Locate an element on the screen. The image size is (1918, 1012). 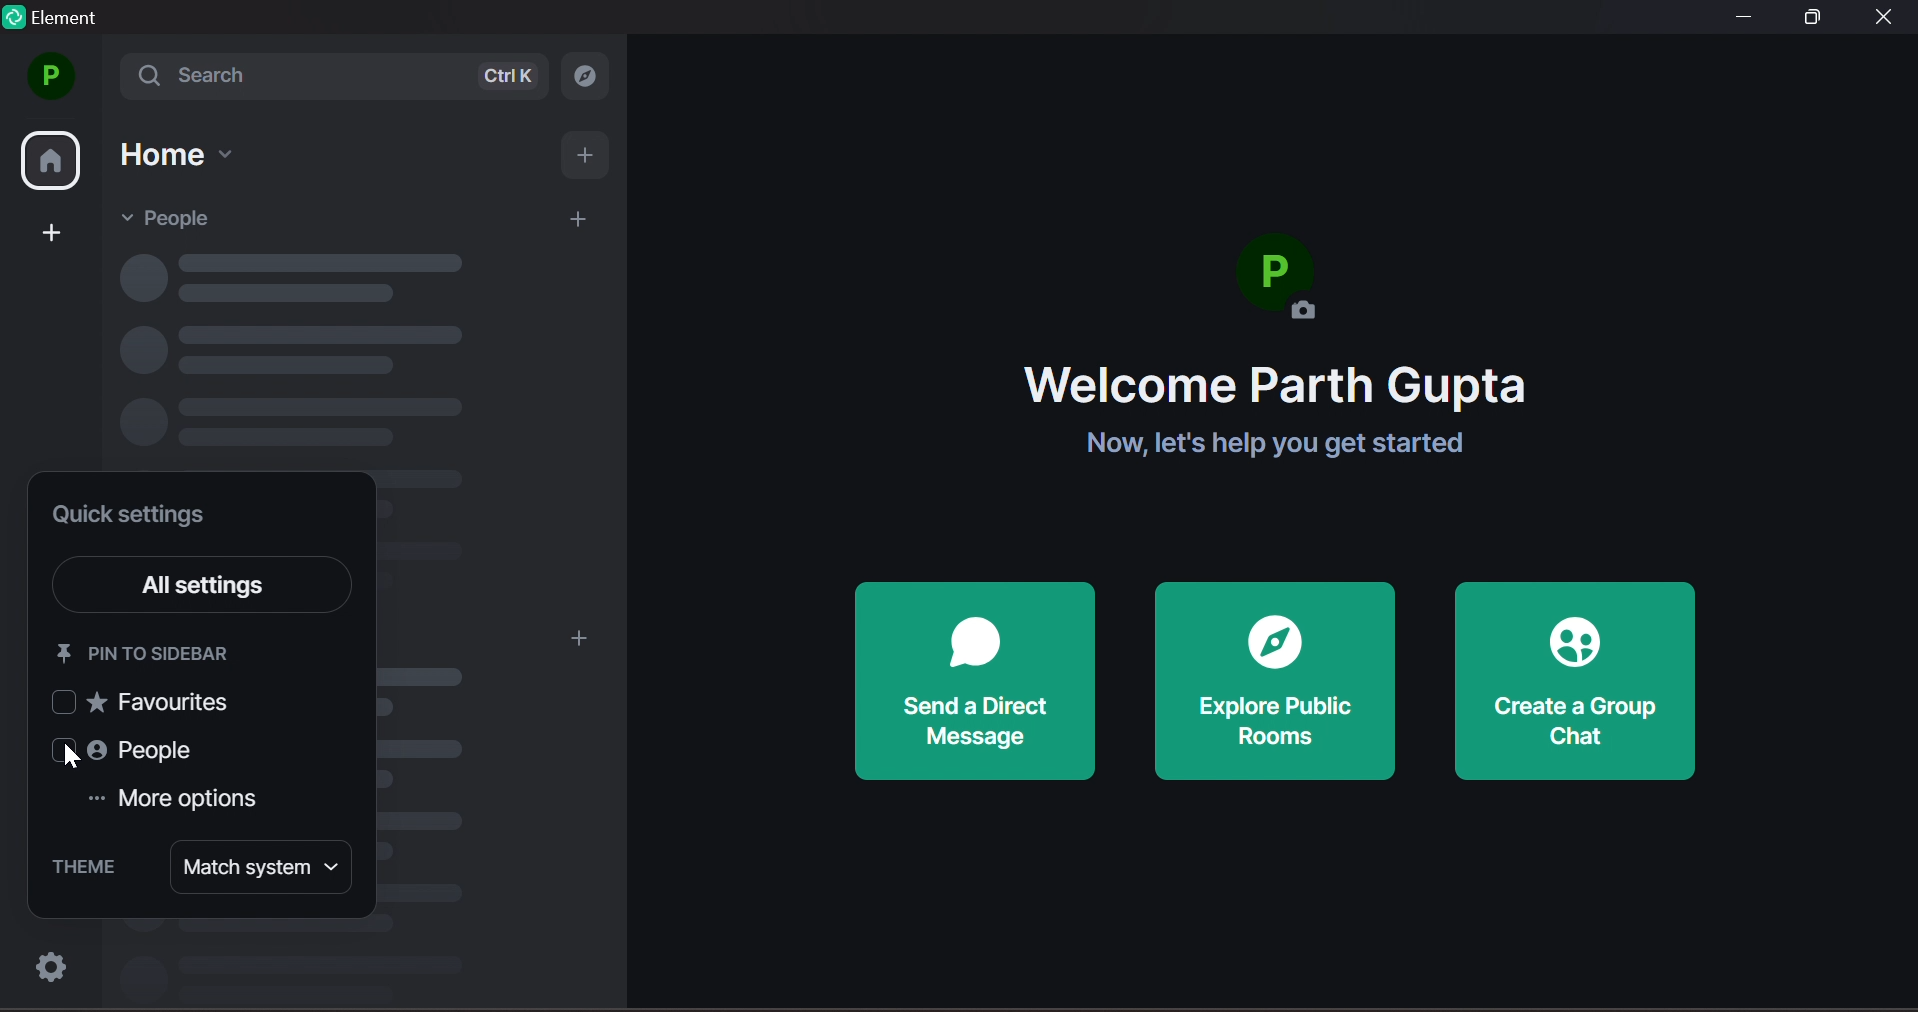
add is located at coordinates (589, 158).